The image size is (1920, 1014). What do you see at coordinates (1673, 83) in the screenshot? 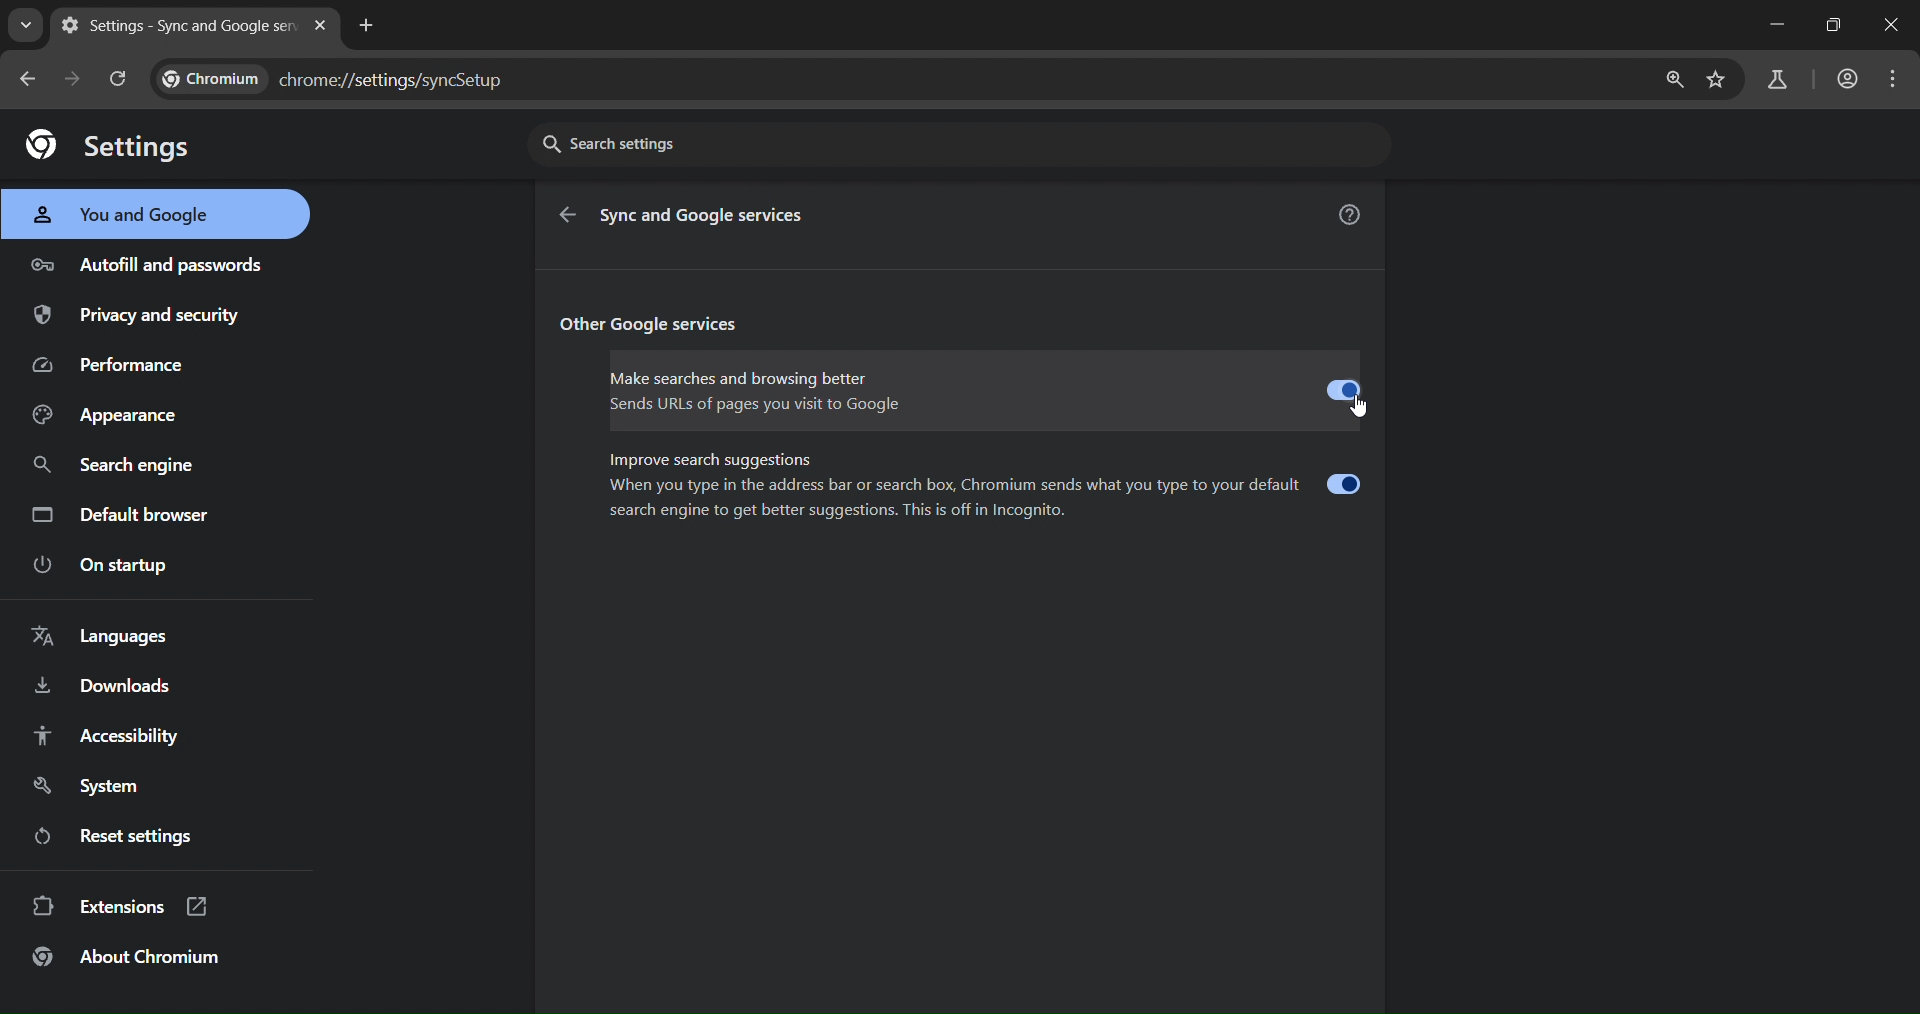
I see `zoom ` at bounding box center [1673, 83].